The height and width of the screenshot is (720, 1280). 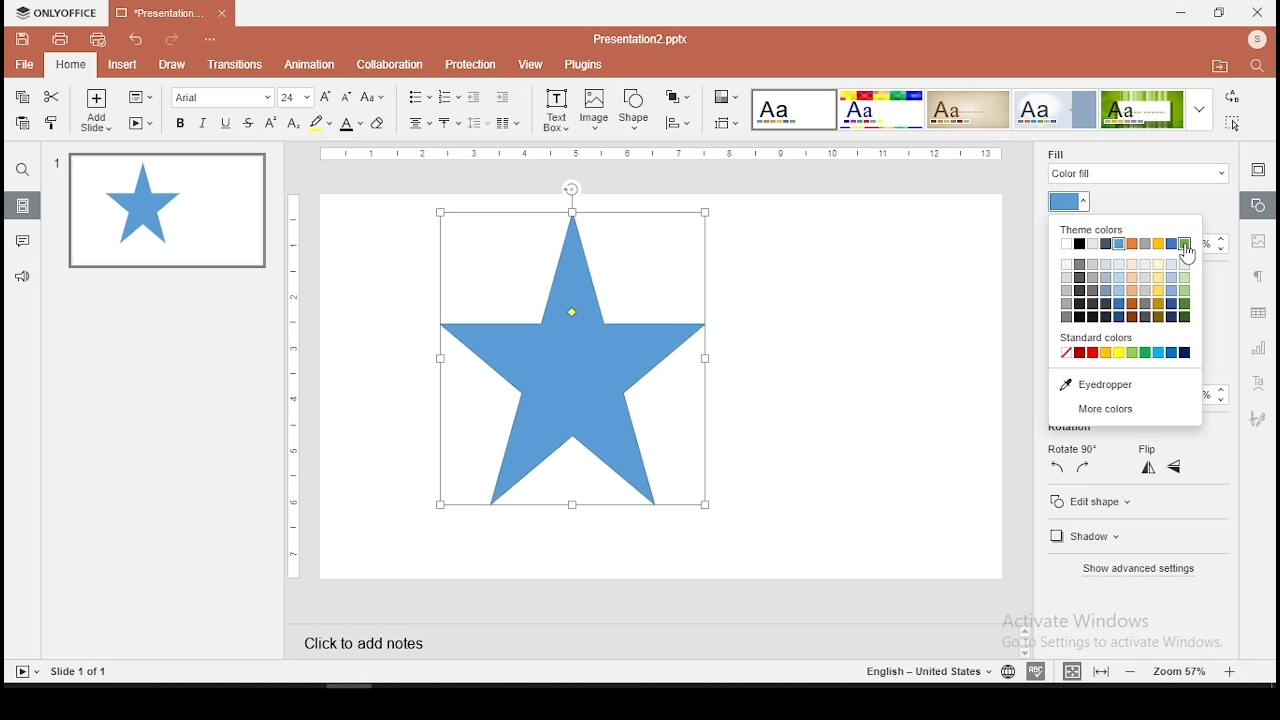 What do you see at coordinates (677, 123) in the screenshot?
I see `align shapes` at bounding box center [677, 123].